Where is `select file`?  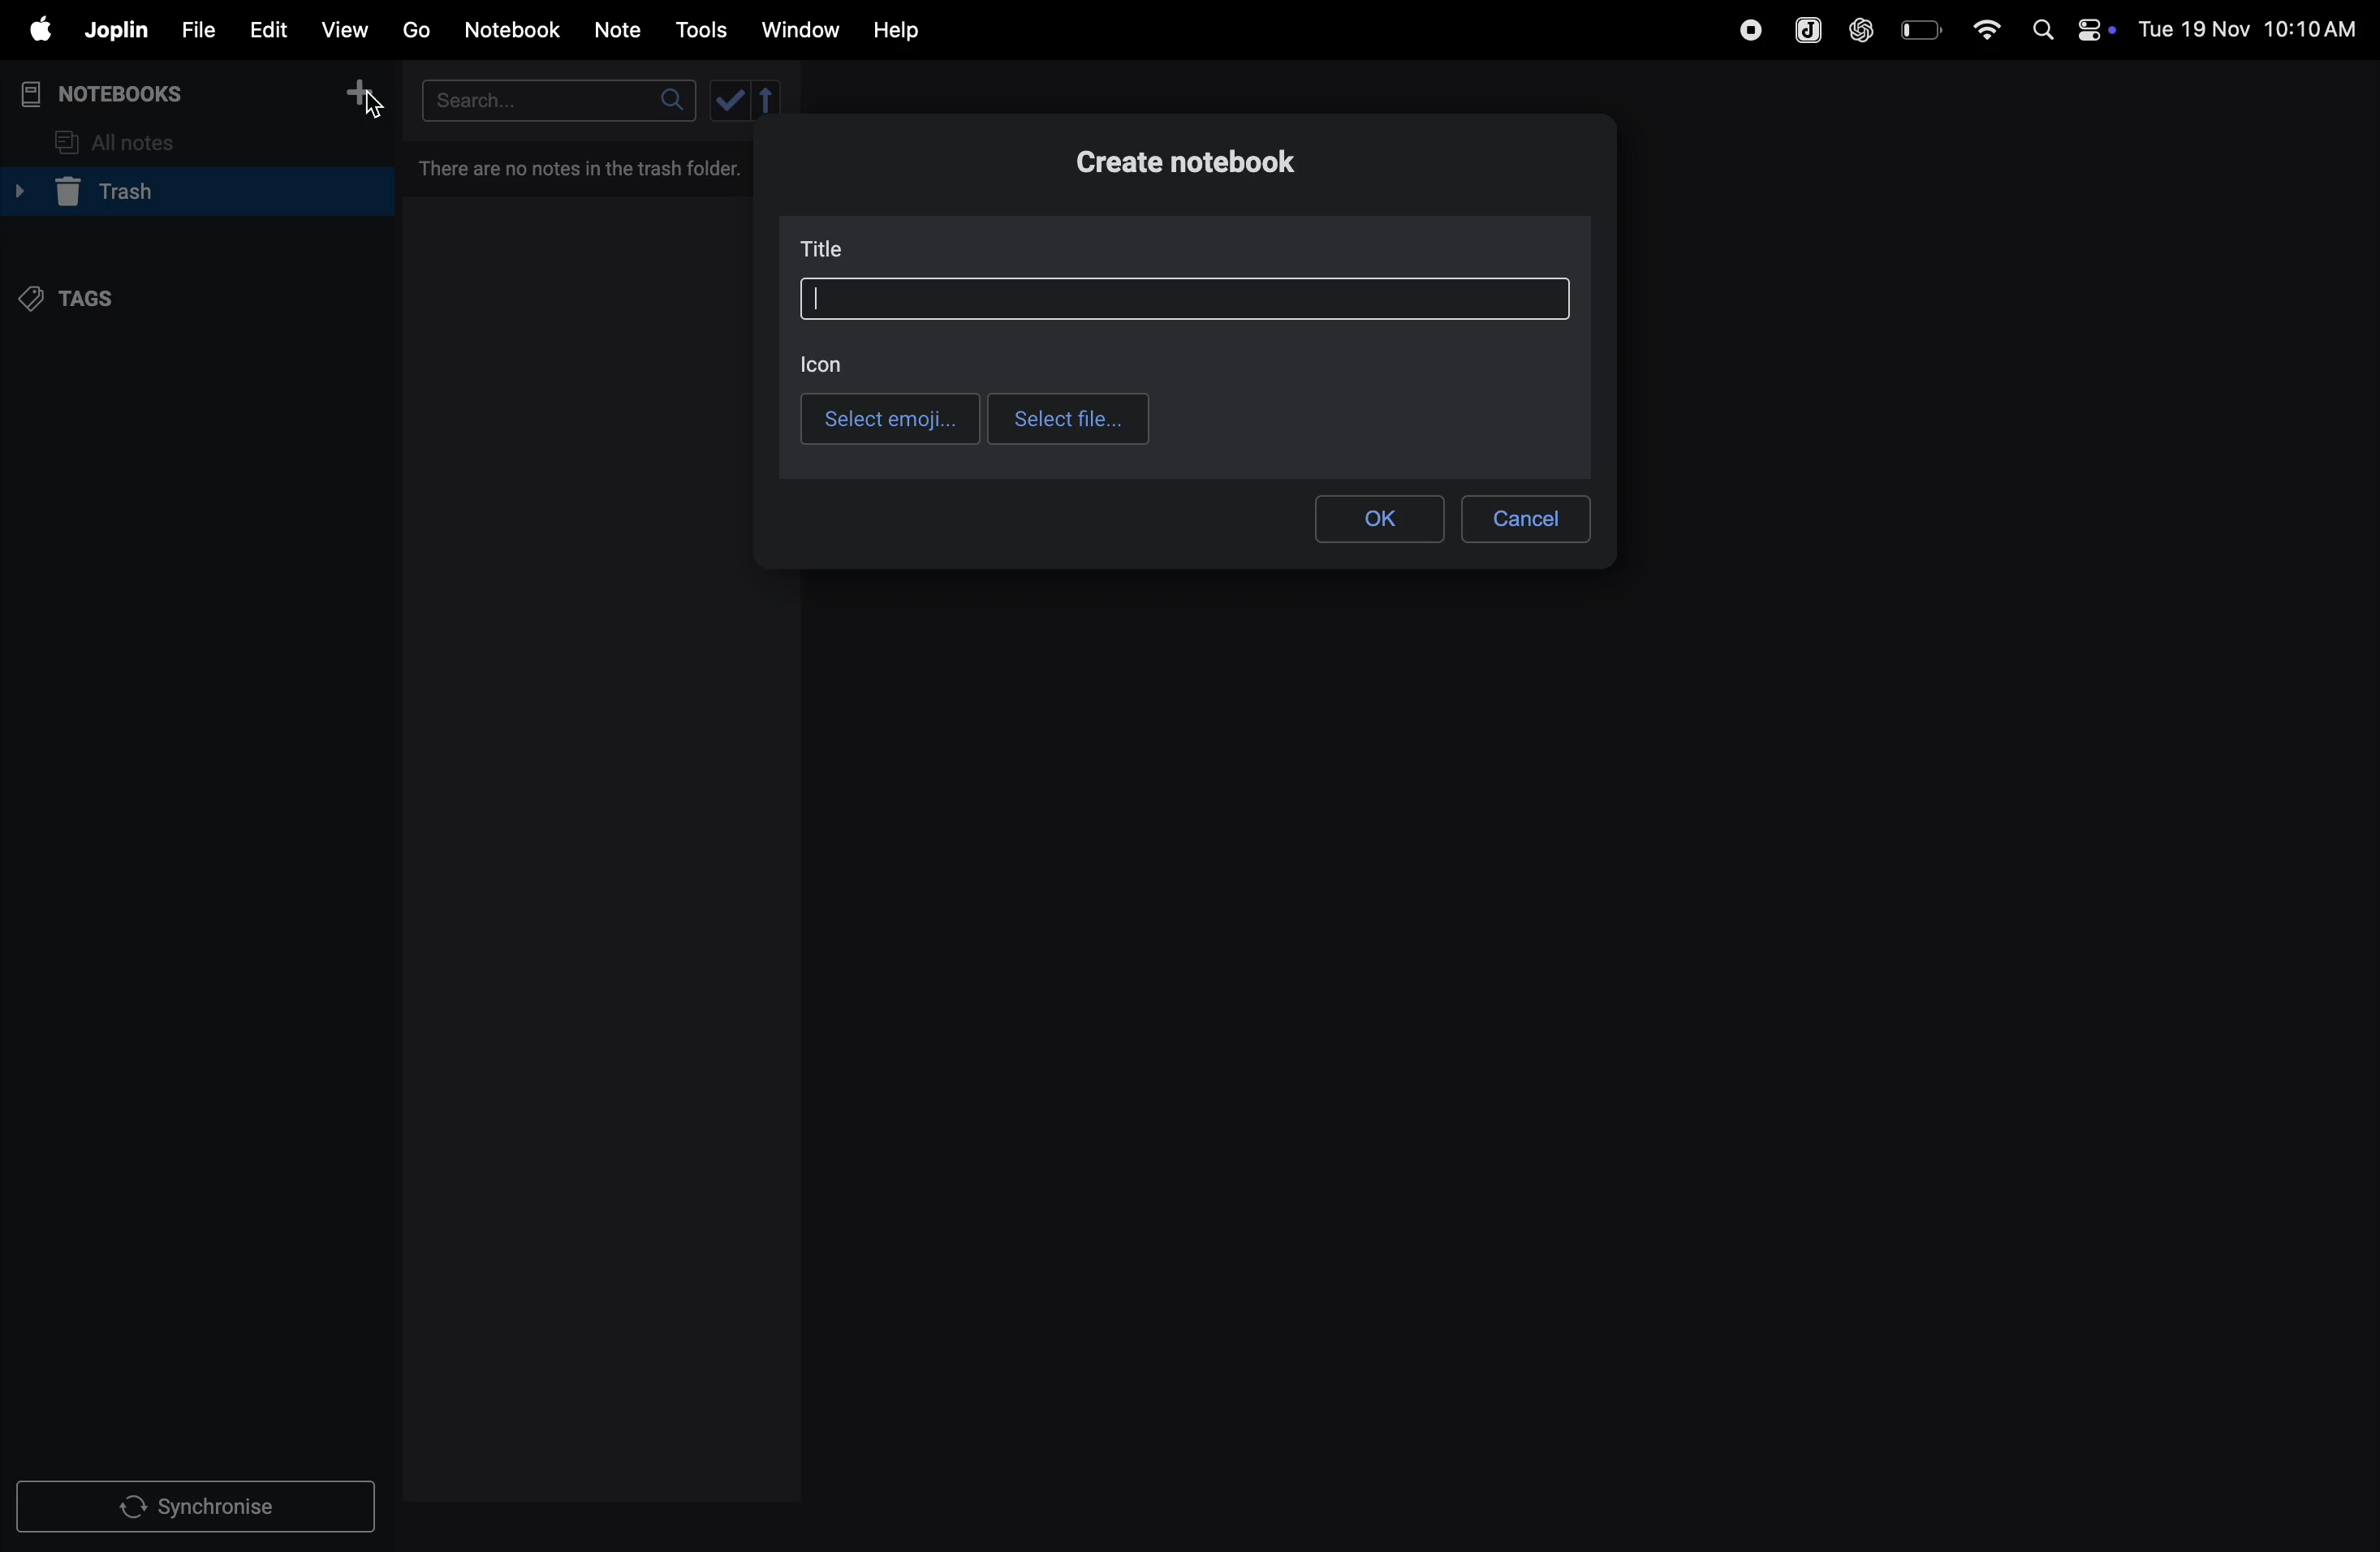
select file is located at coordinates (1066, 418).